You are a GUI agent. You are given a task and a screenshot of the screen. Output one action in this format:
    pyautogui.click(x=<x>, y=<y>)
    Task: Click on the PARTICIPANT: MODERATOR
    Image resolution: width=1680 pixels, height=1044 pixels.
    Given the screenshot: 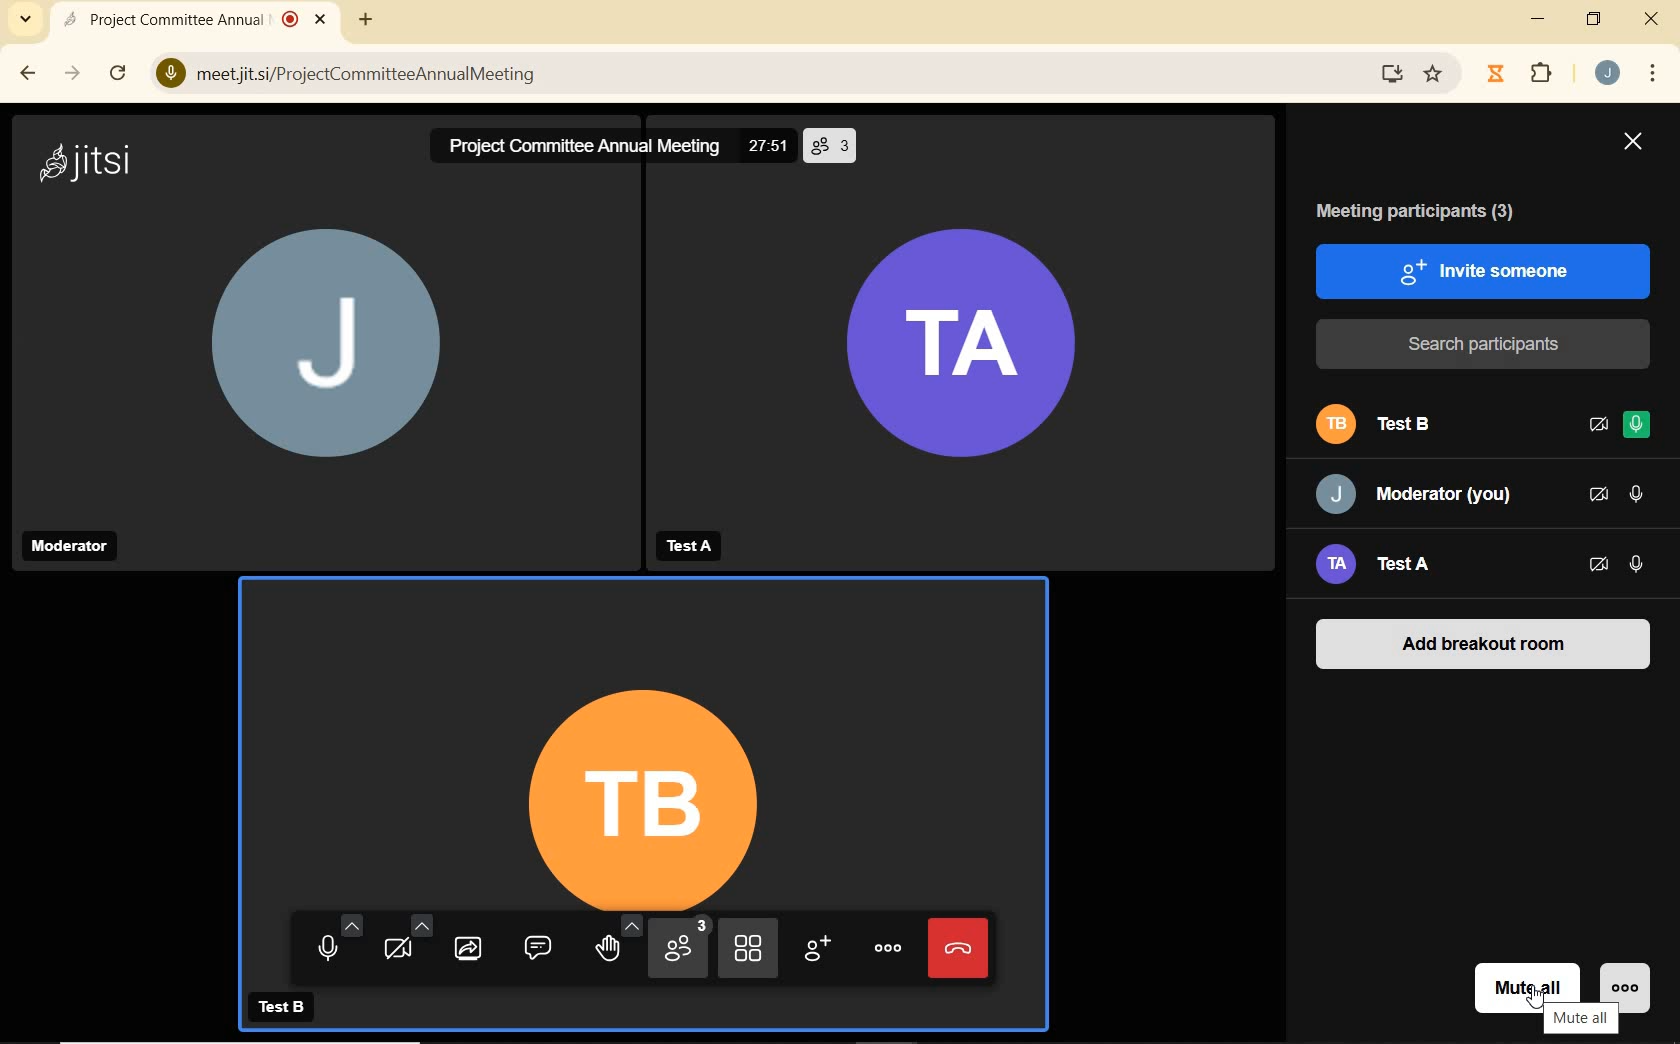 What is the action you would take?
    pyautogui.click(x=1417, y=495)
    